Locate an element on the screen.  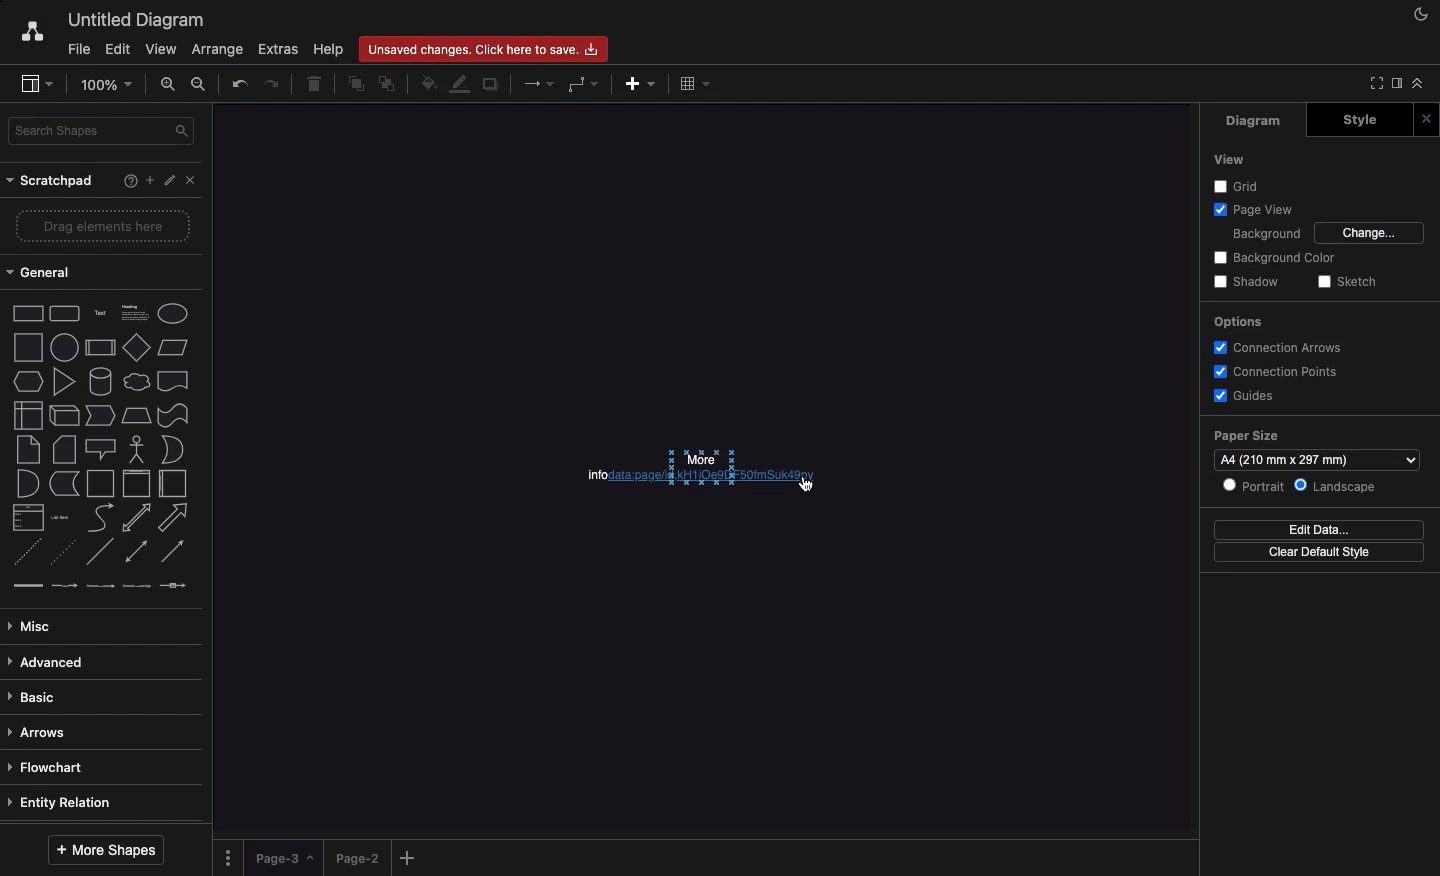
cloud is located at coordinates (137, 382).